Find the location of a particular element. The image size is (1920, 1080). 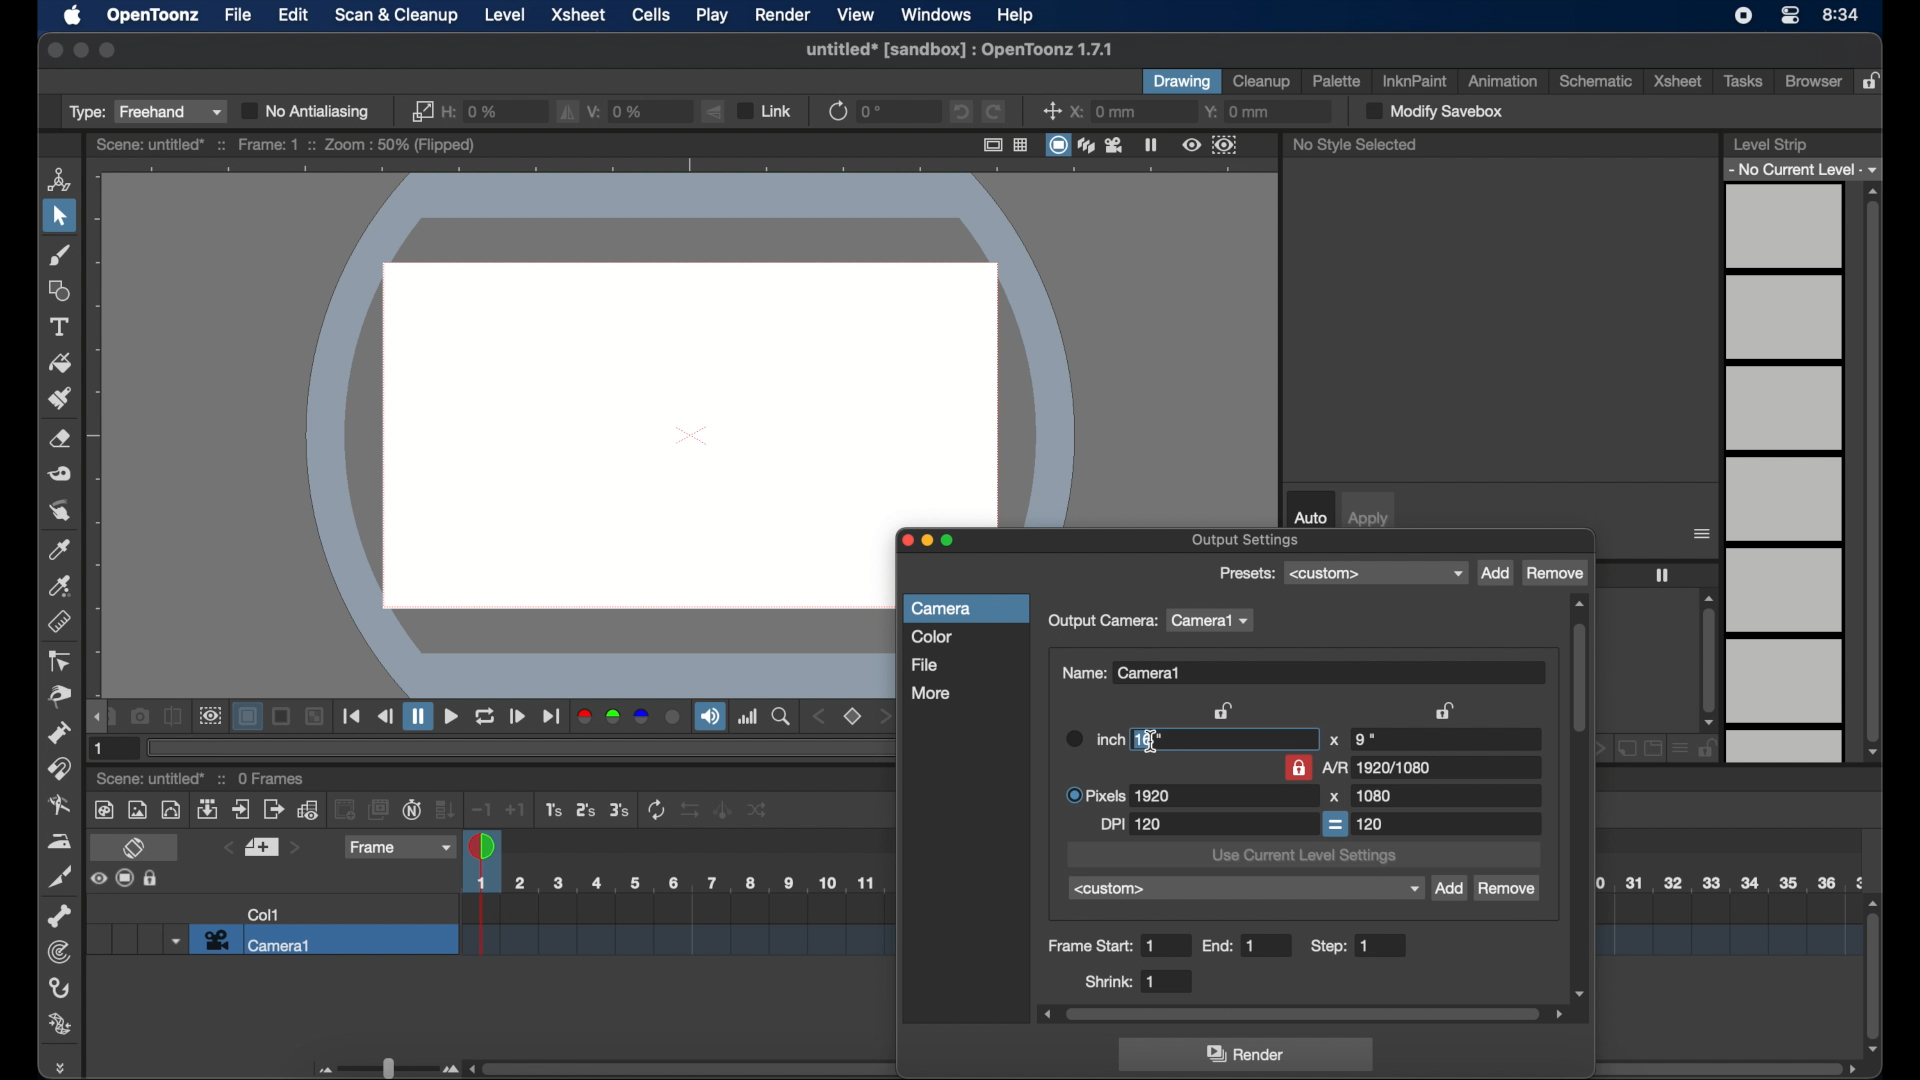

 is located at coordinates (273, 809).